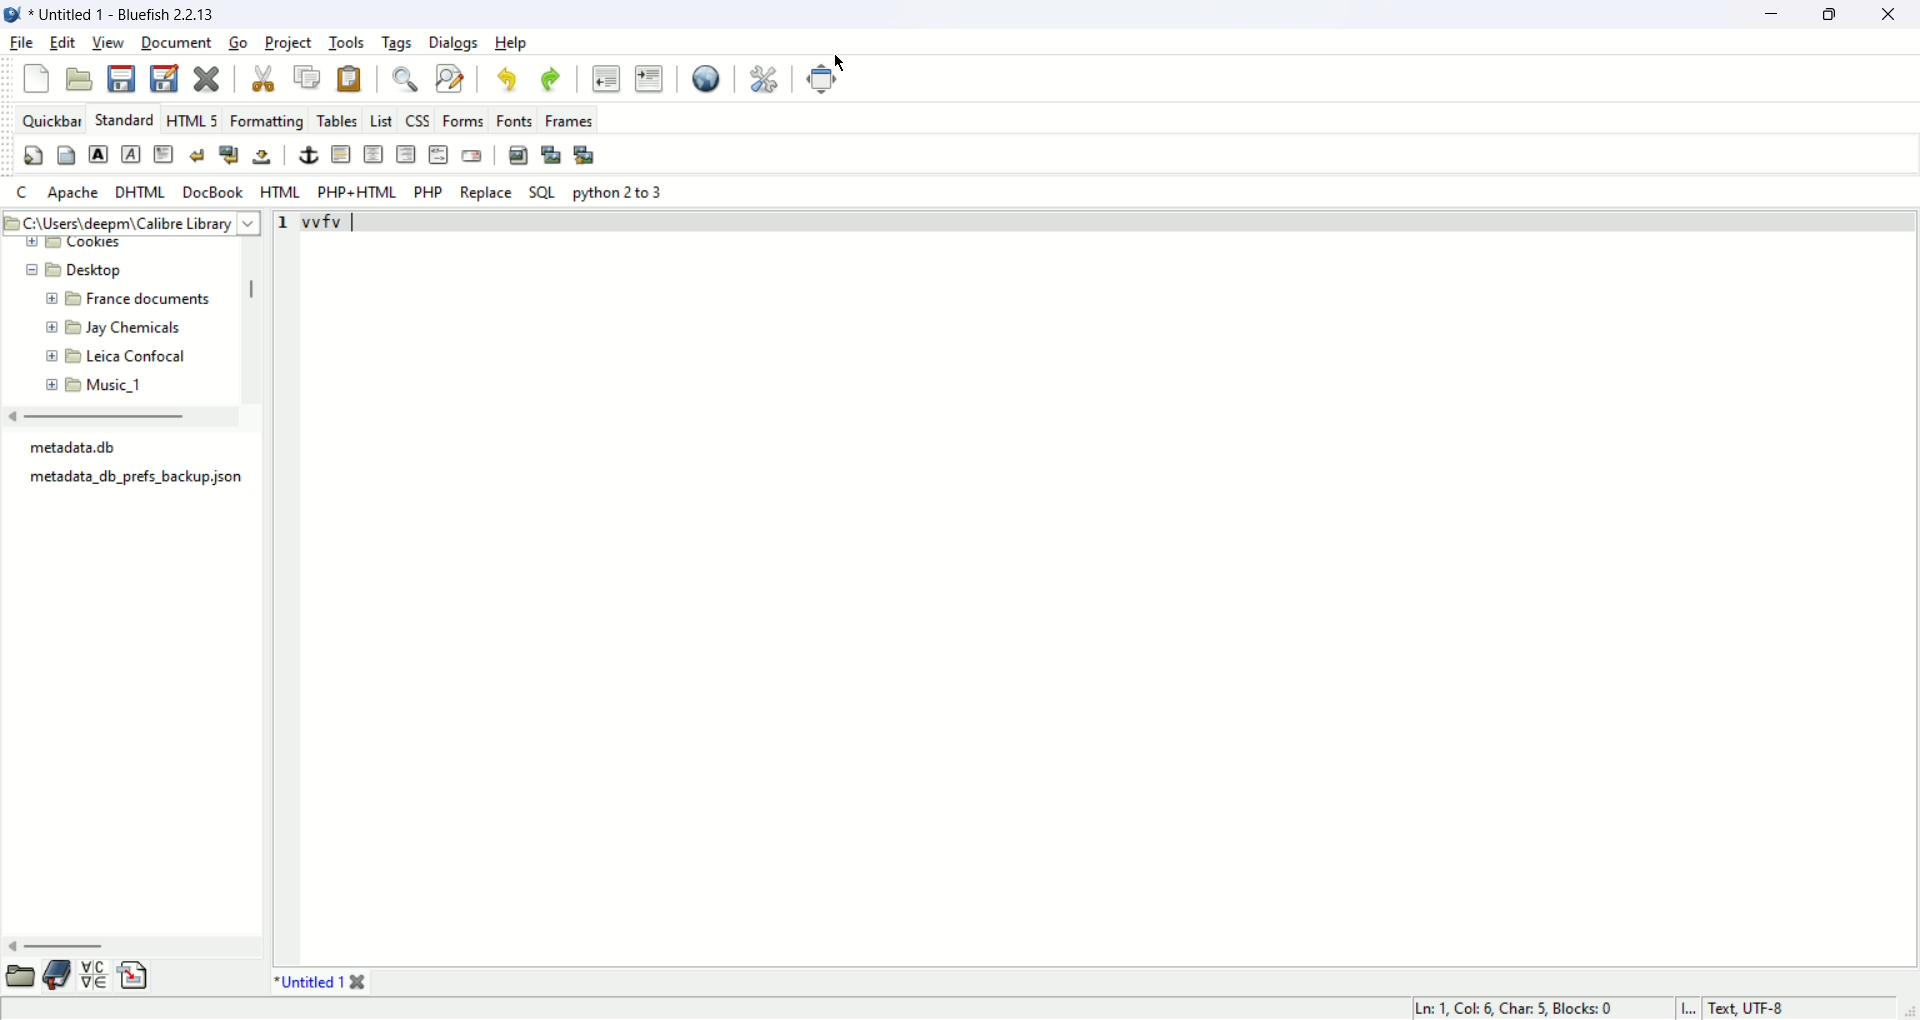  What do you see at coordinates (49, 119) in the screenshot?
I see `quickbar` at bounding box center [49, 119].